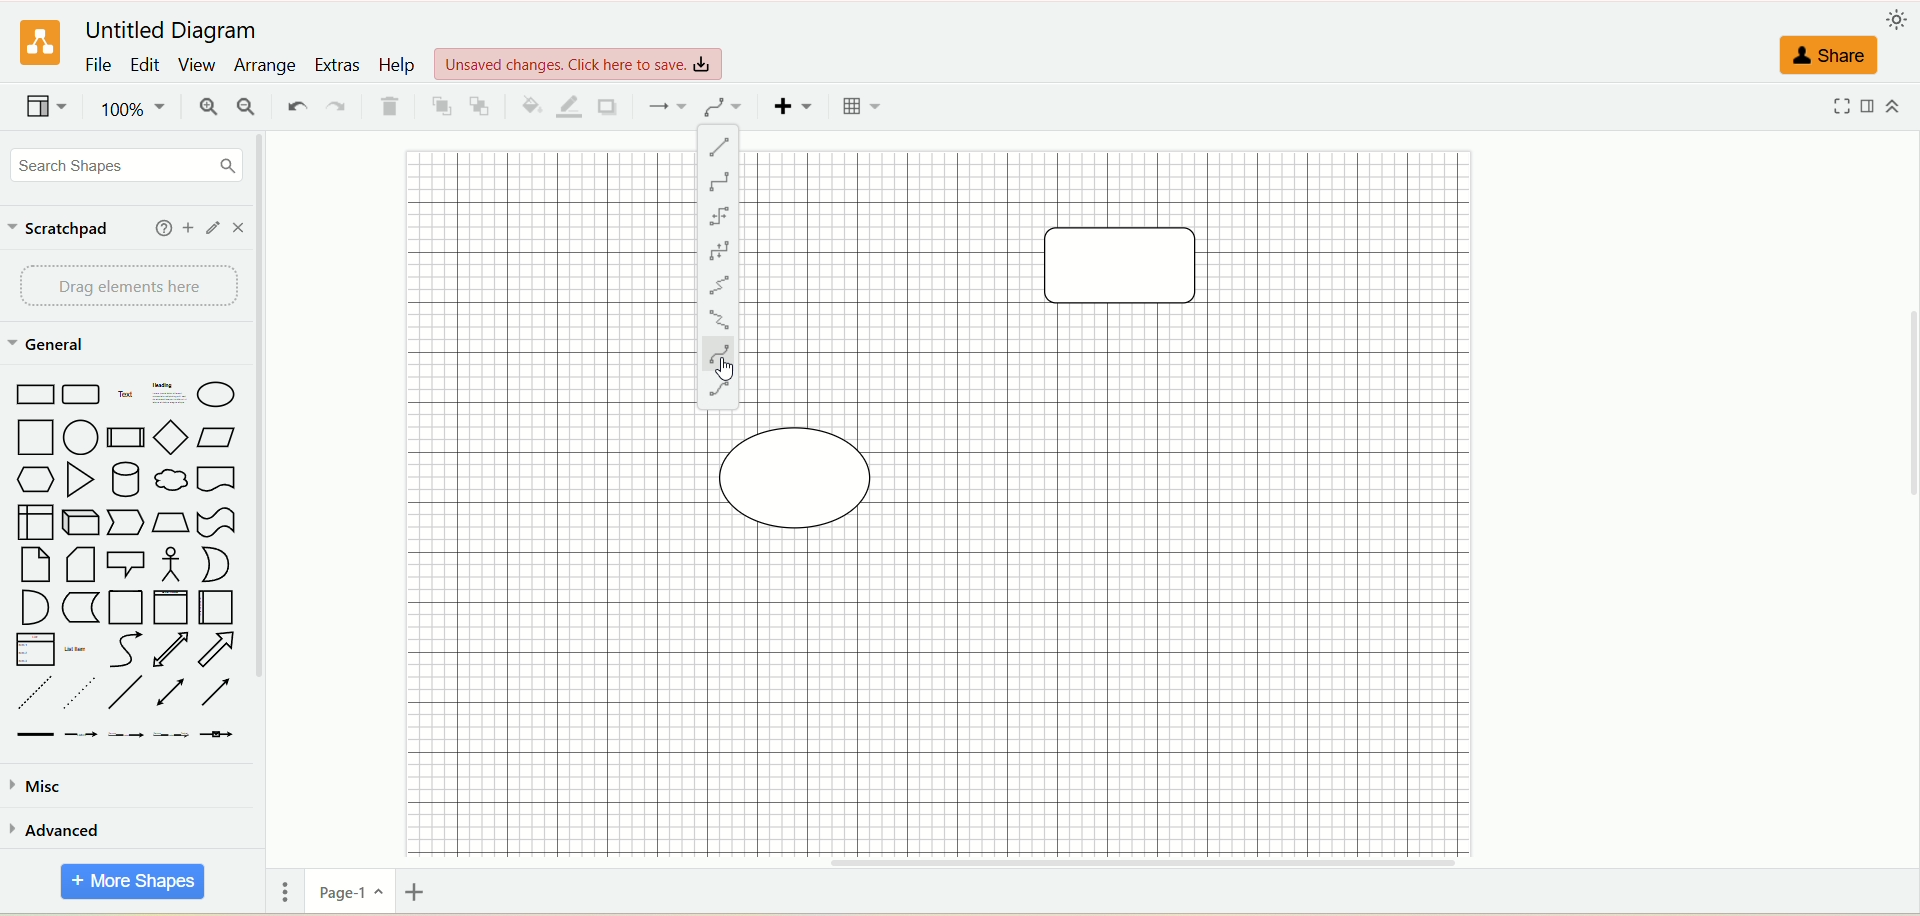  Describe the element at coordinates (293, 105) in the screenshot. I see `undo` at that location.